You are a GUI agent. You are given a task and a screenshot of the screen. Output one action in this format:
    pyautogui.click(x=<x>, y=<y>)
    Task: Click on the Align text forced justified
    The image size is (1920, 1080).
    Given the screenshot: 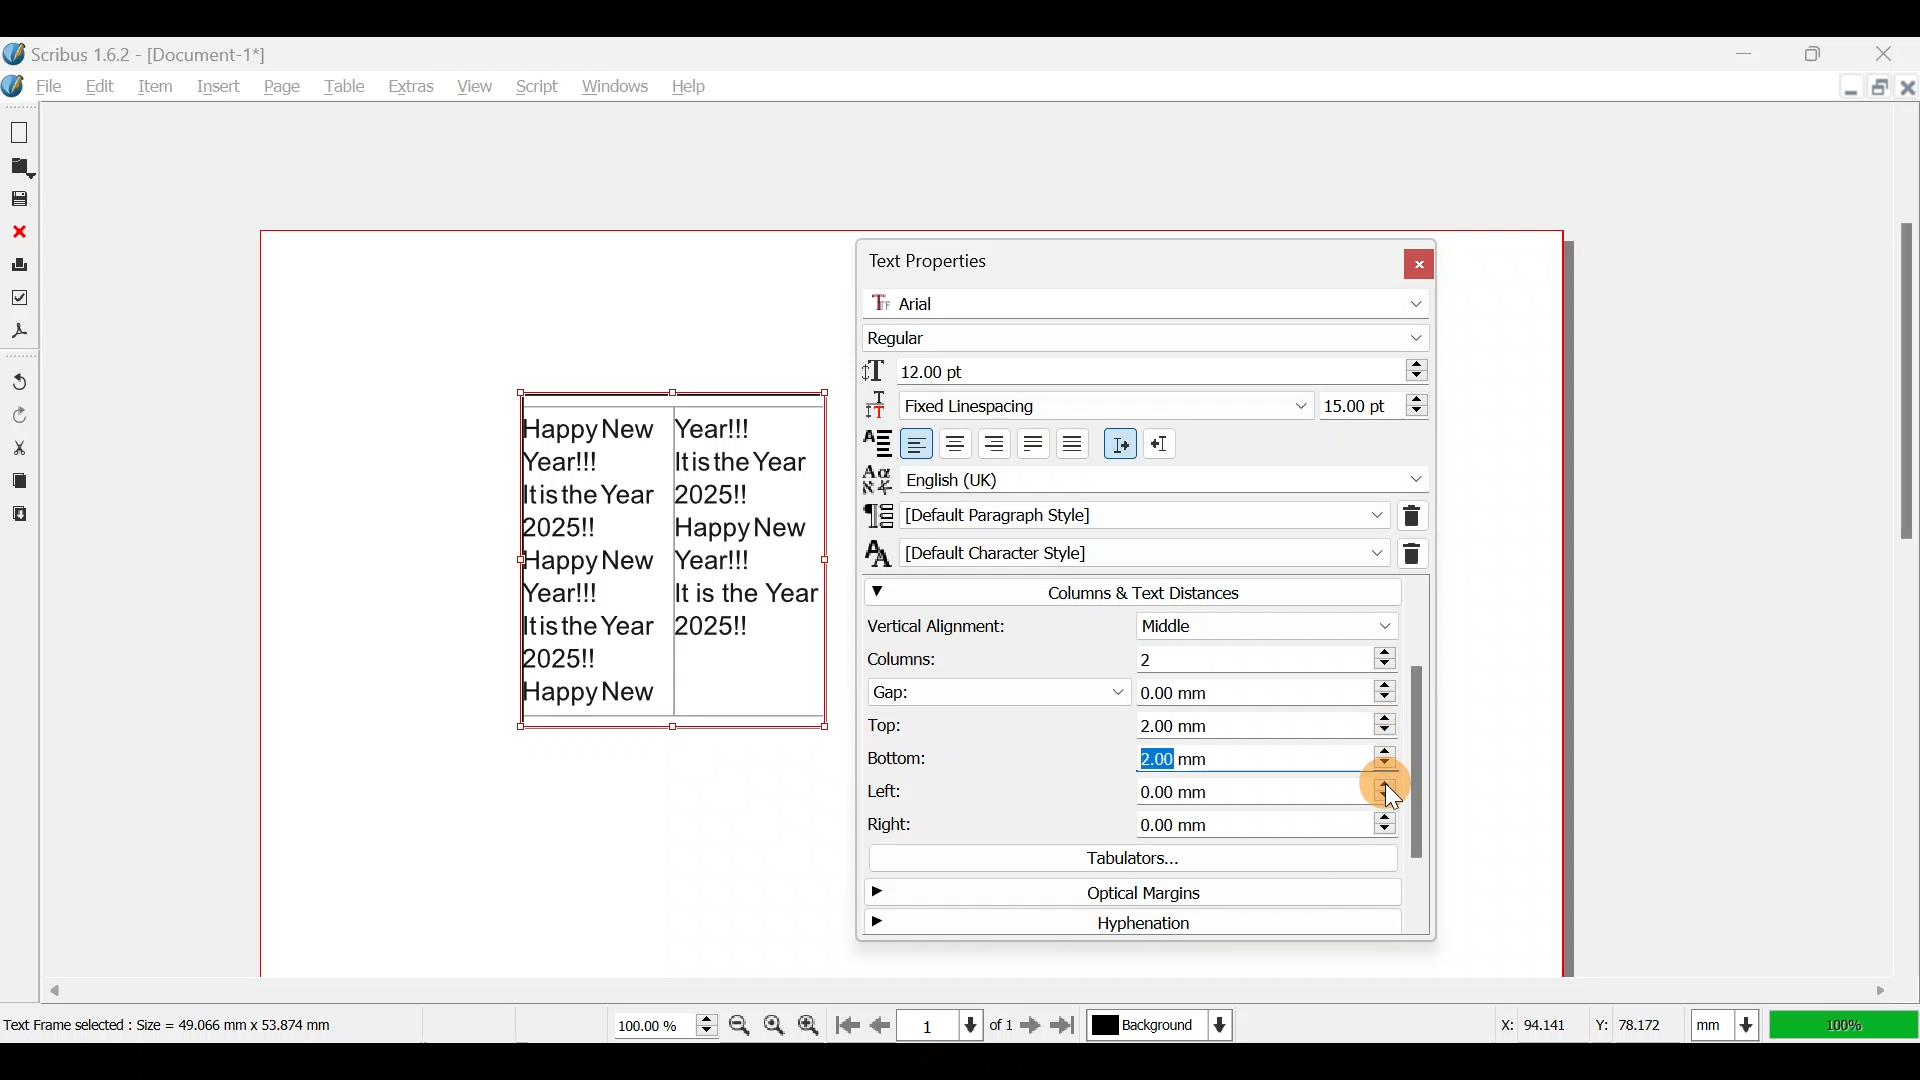 What is the action you would take?
    pyautogui.click(x=1080, y=444)
    